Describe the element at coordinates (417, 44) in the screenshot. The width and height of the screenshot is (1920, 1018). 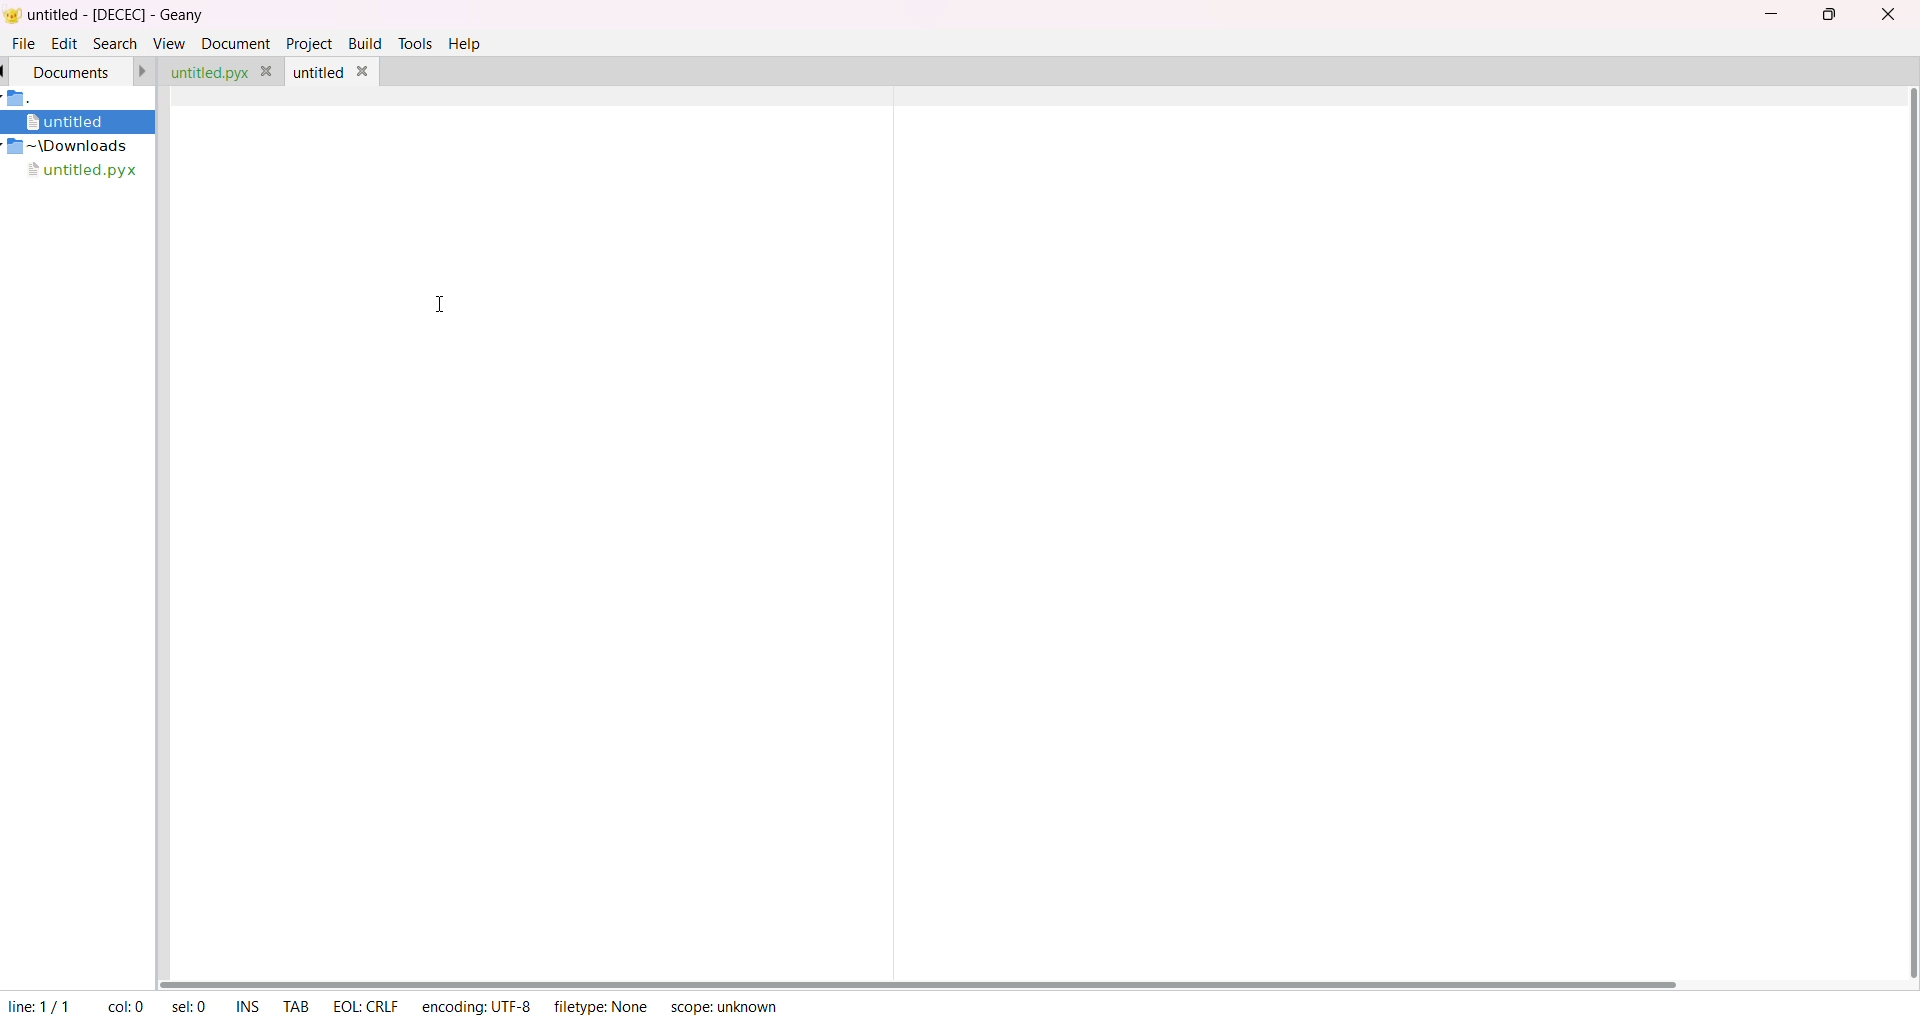
I see `tools` at that location.